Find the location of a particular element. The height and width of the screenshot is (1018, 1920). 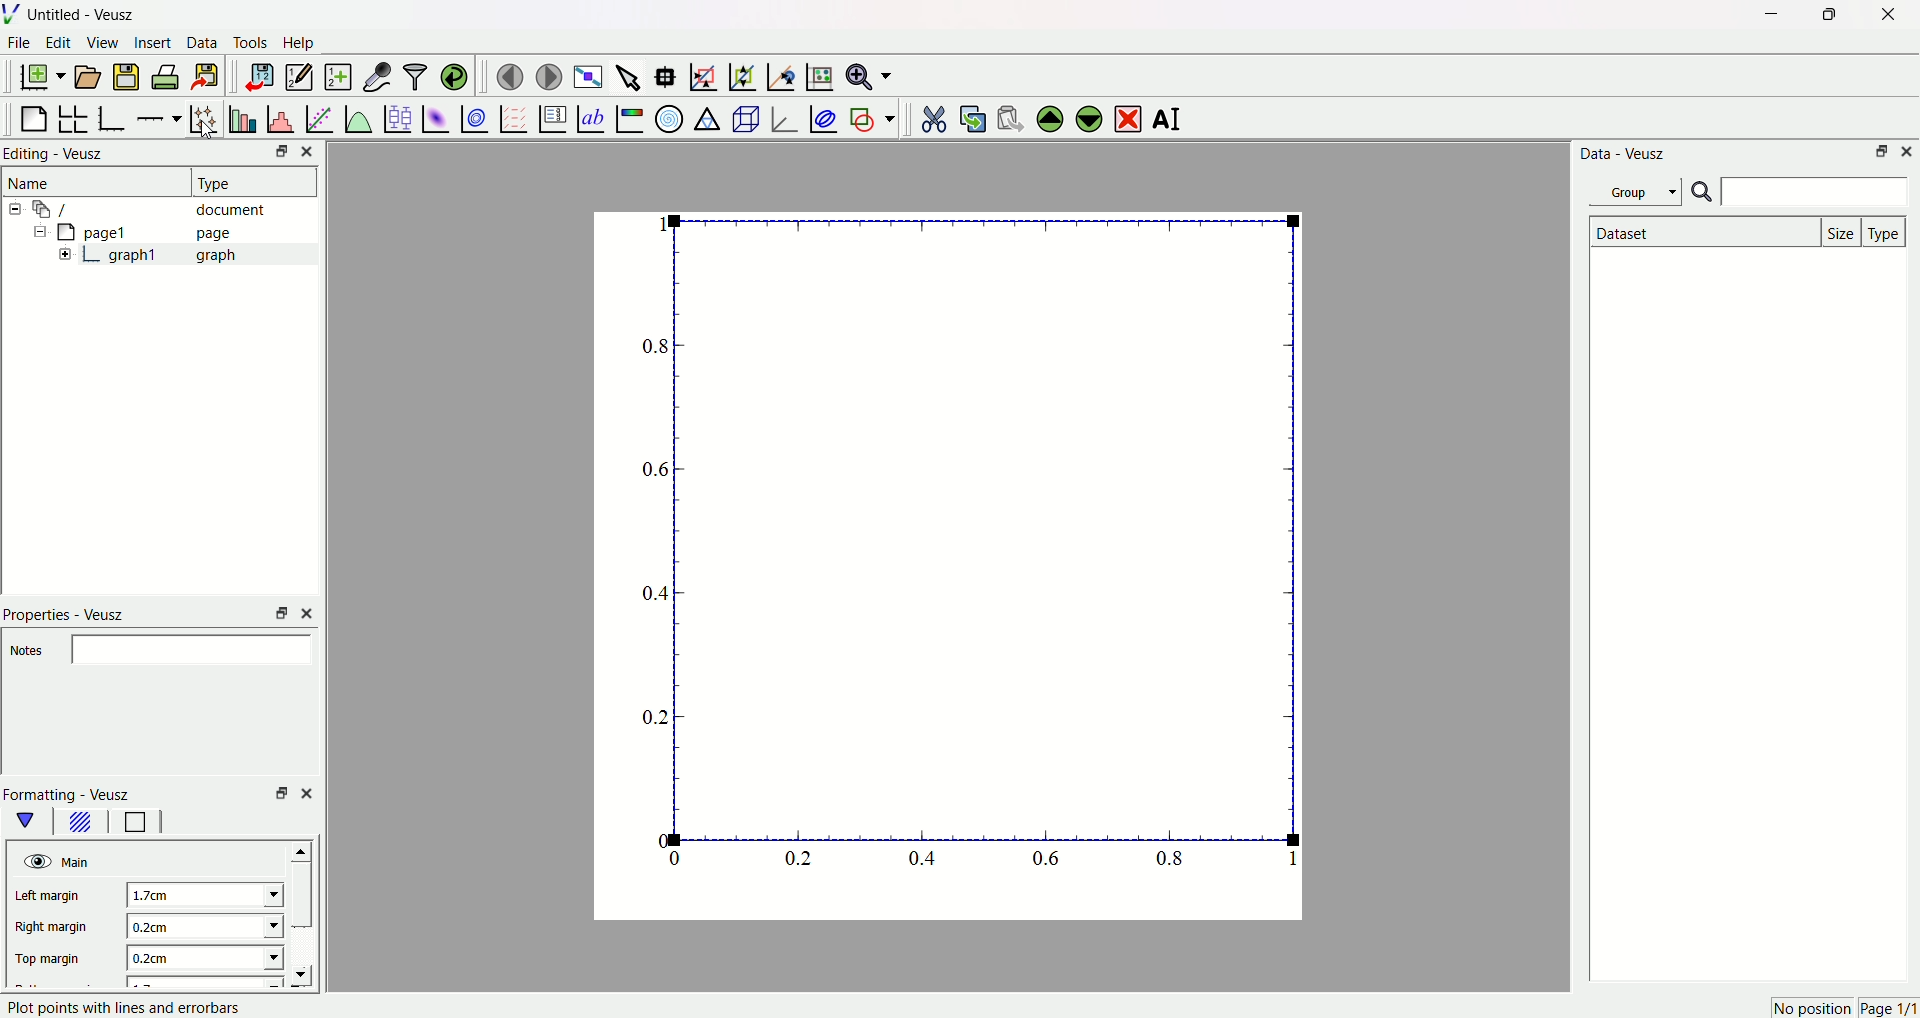

Notes. is located at coordinates (28, 652).